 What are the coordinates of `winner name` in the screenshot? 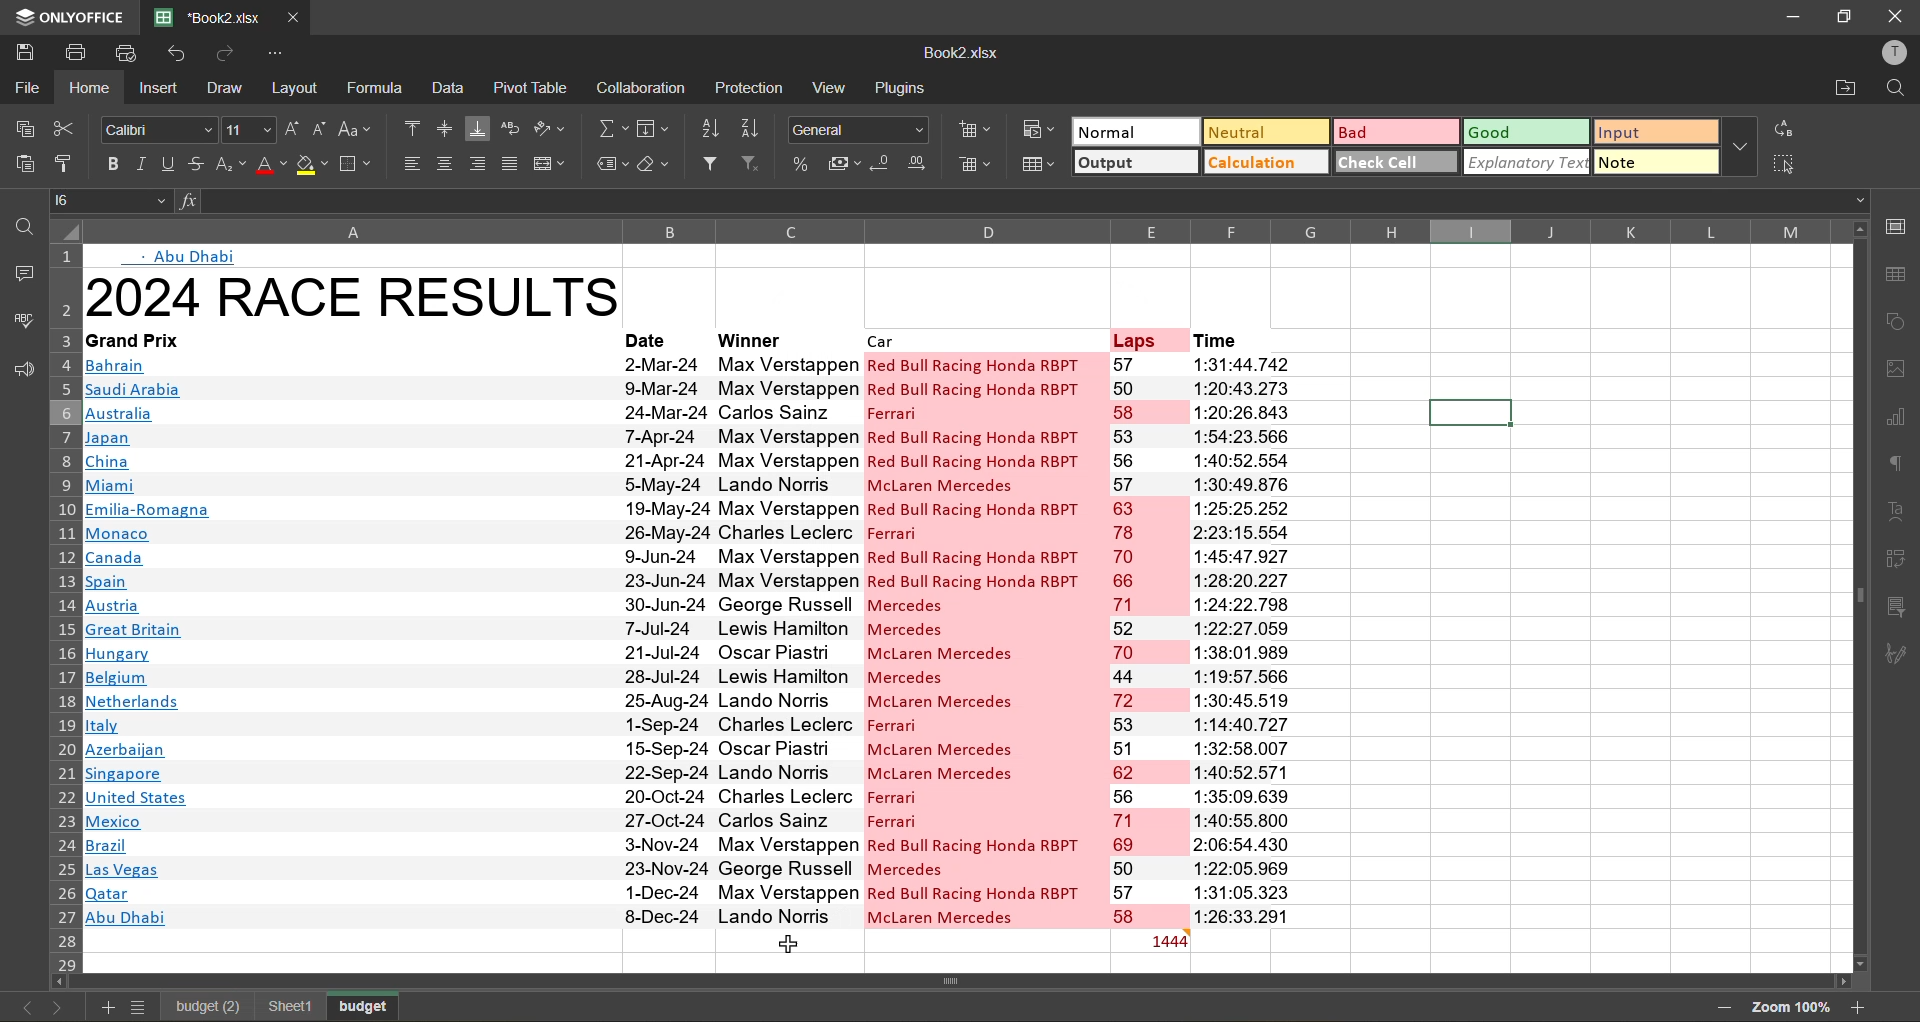 It's located at (785, 640).